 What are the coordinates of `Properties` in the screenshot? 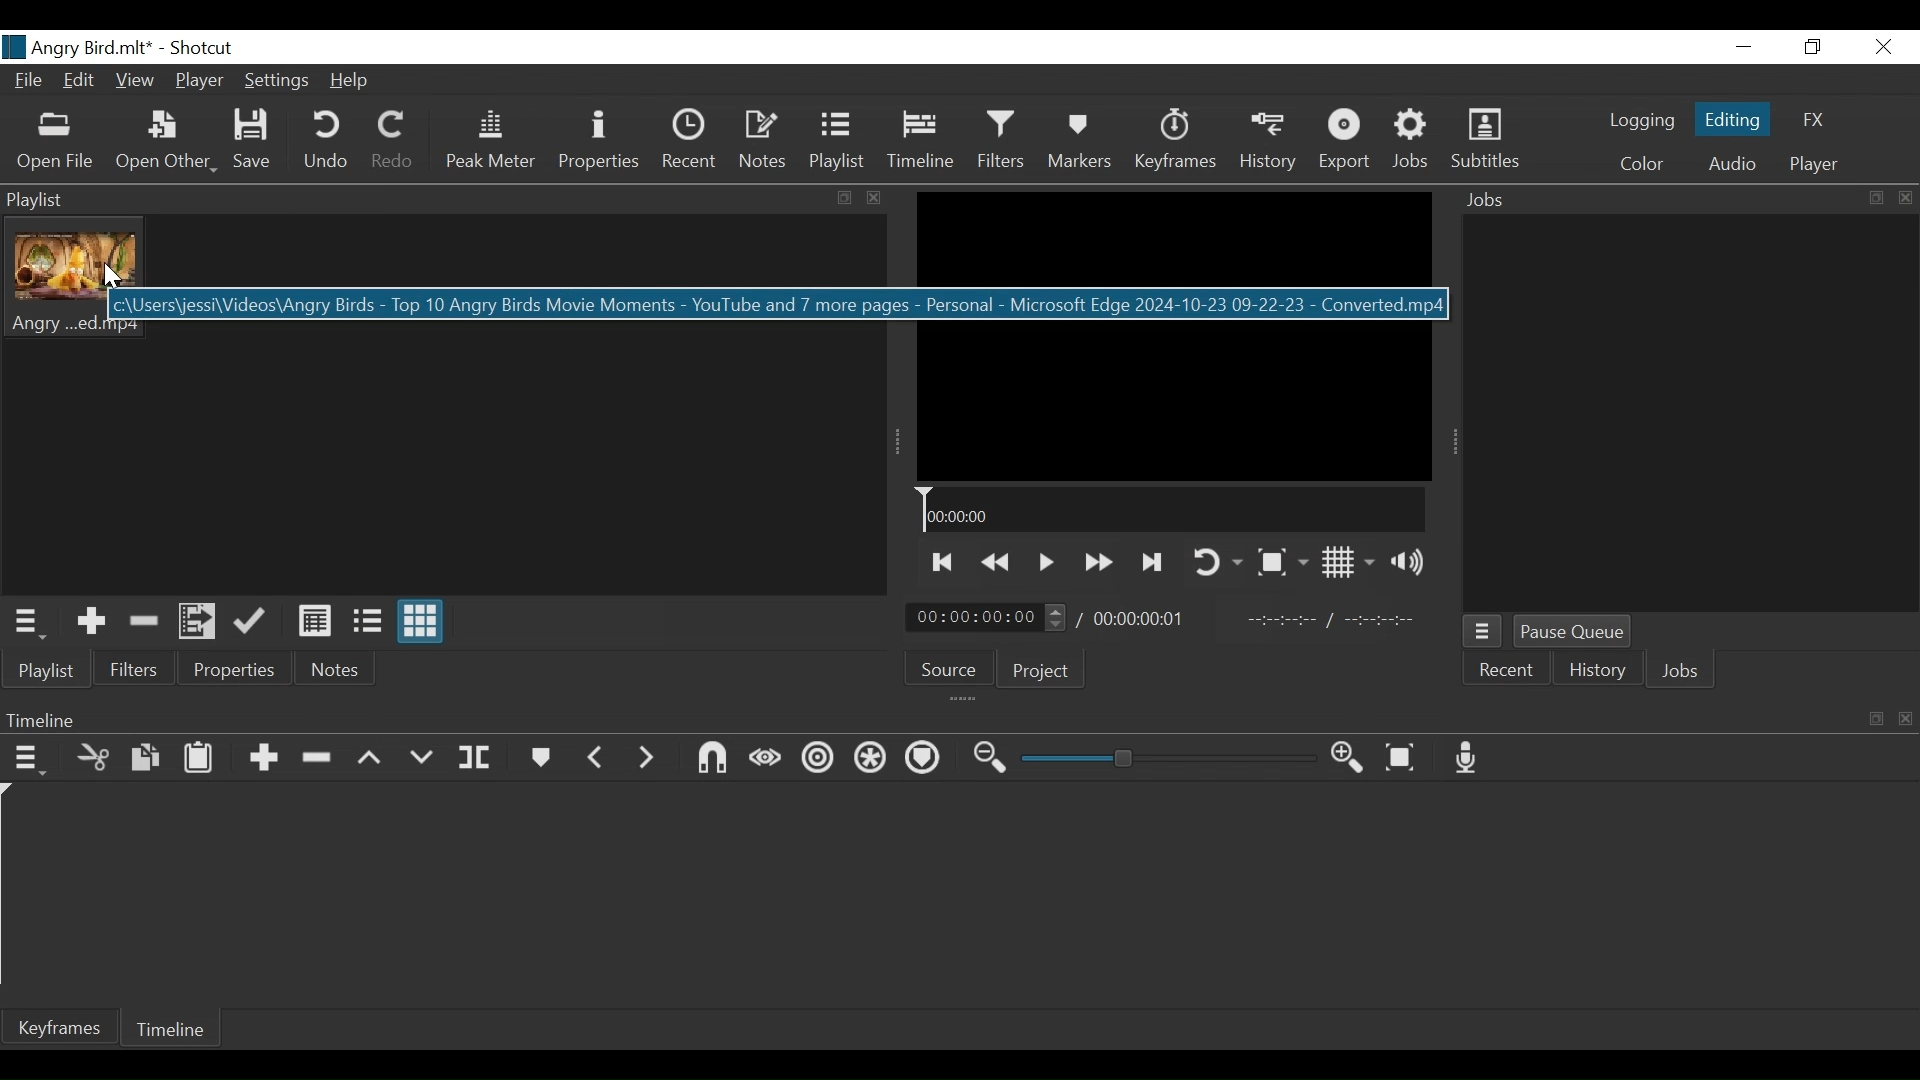 It's located at (601, 140).